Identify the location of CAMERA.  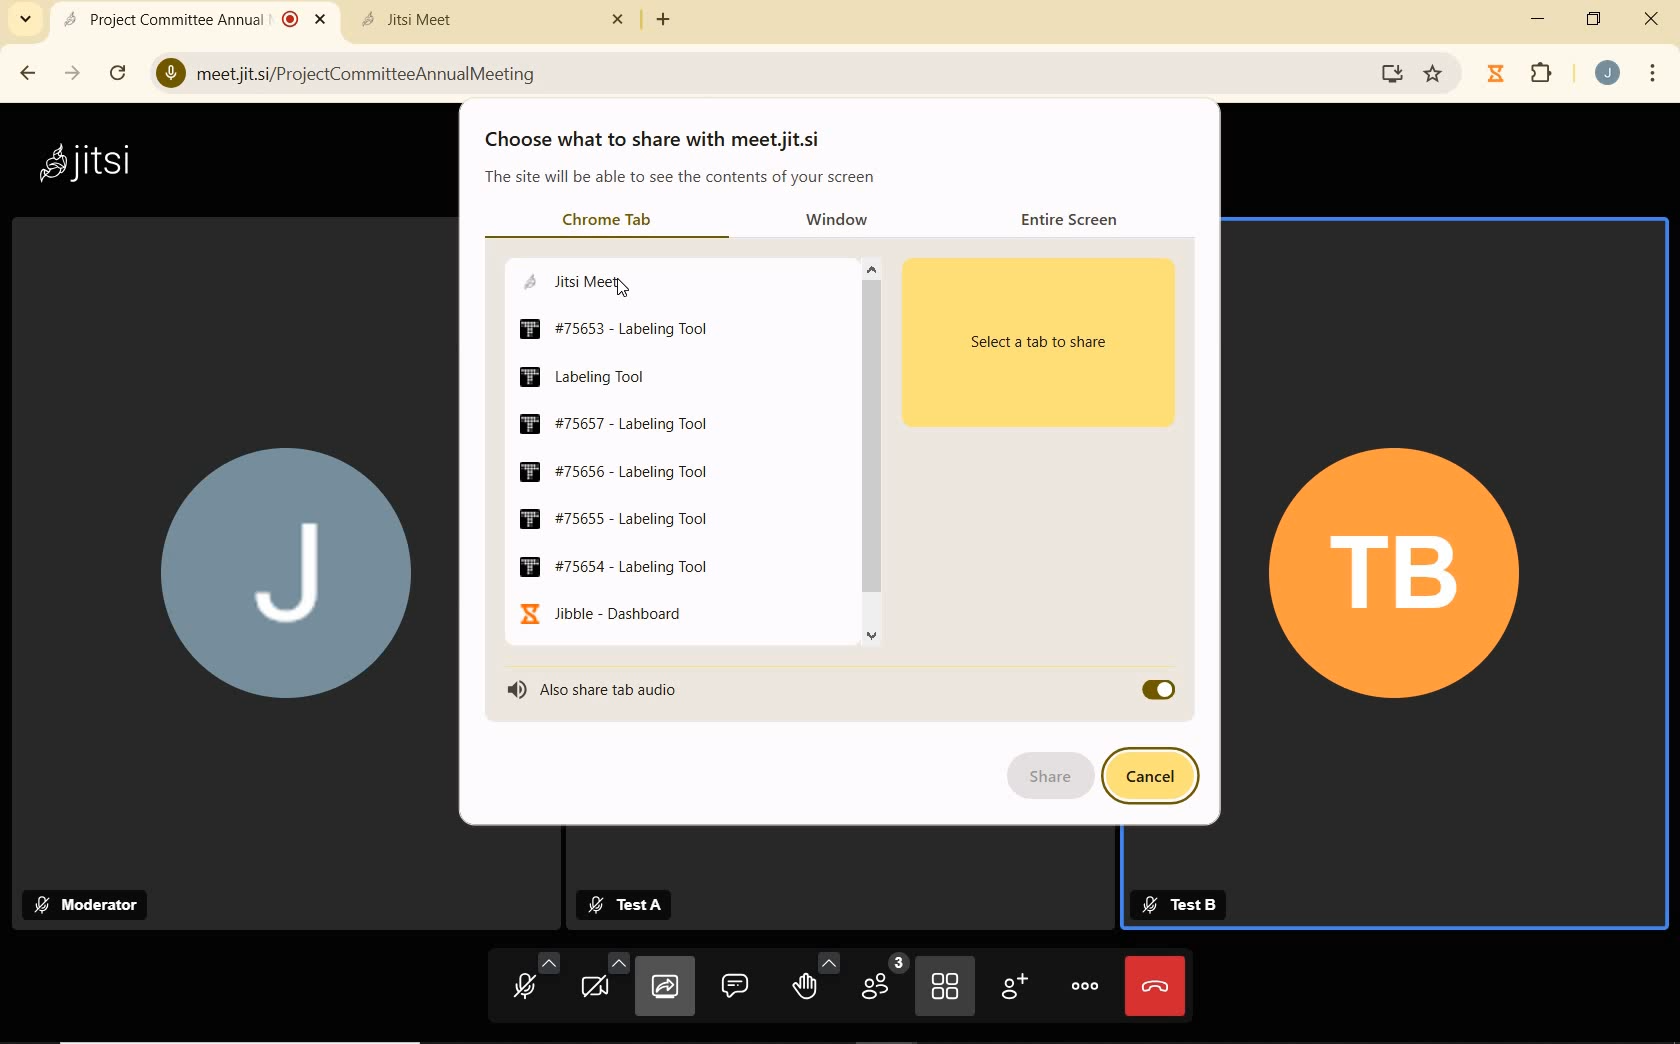
(602, 986).